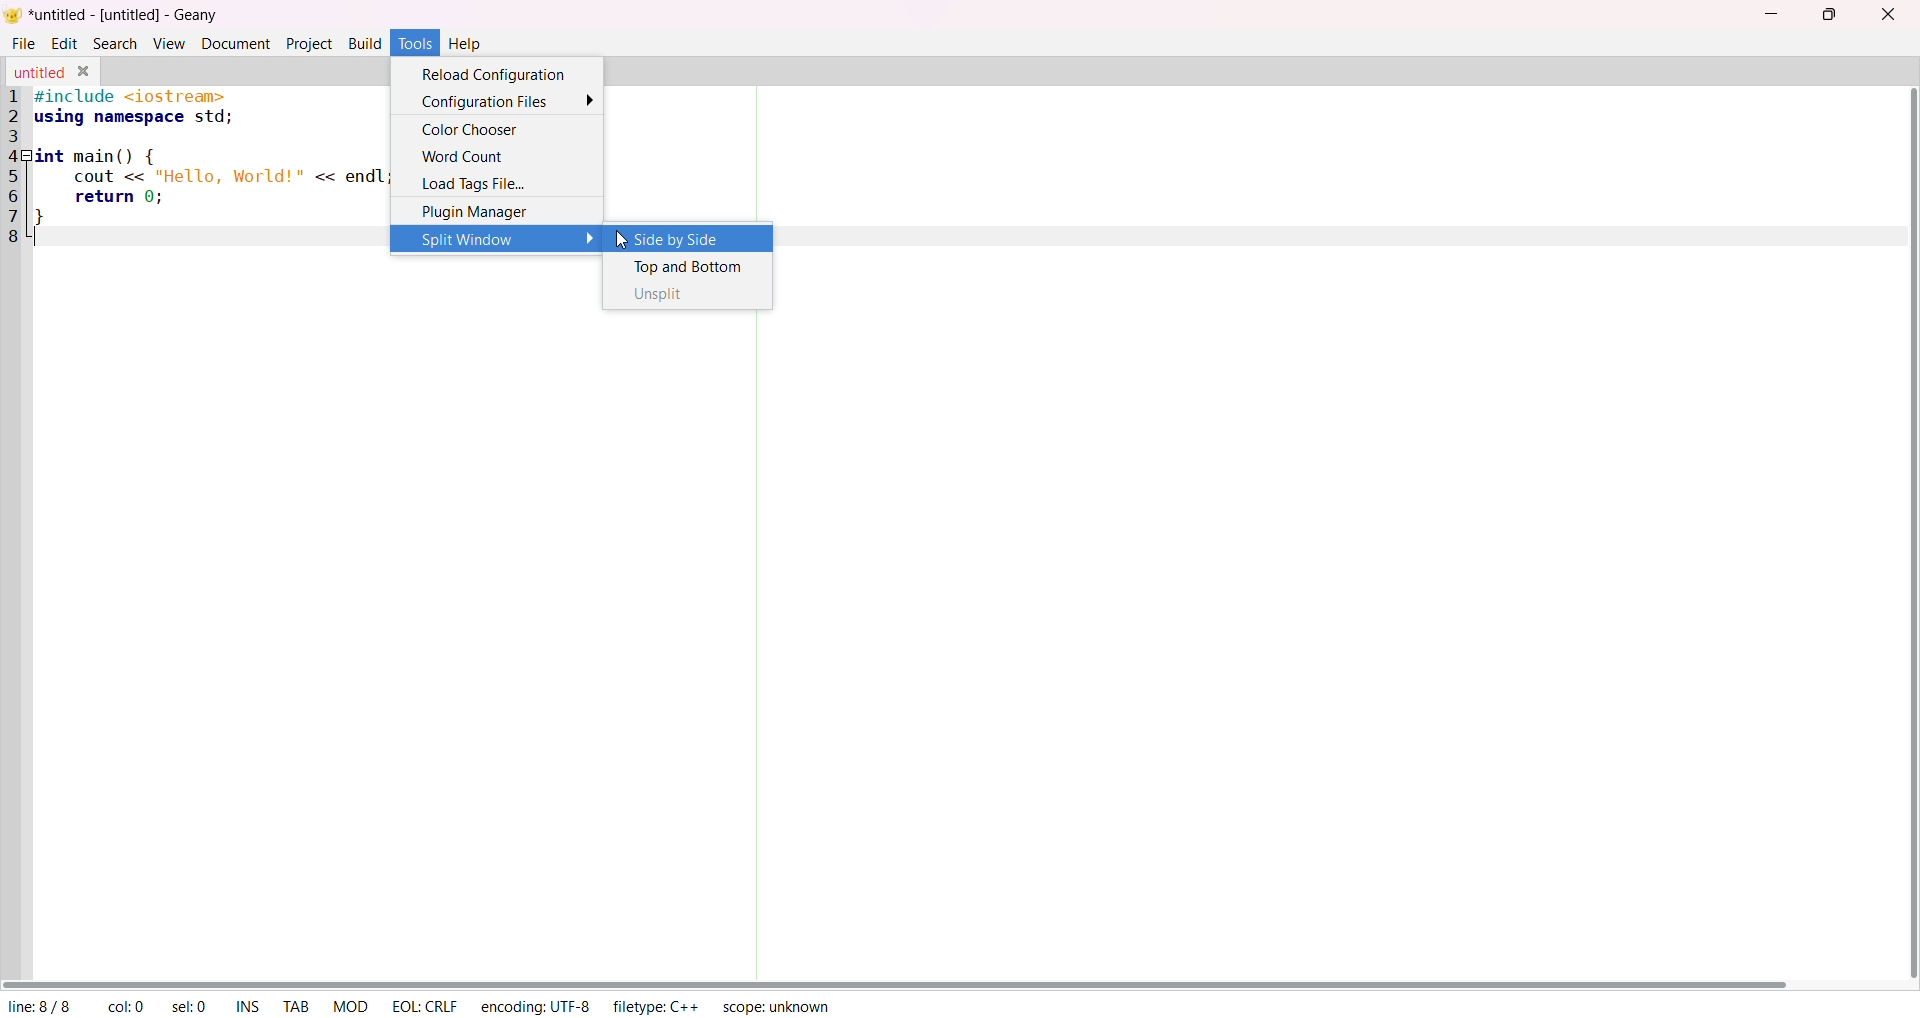 This screenshot has width=1920, height=1018. What do you see at coordinates (539, 1006) in the screenshot?
I see `encoding: UTF-8` at bounding box center [539, 1006].